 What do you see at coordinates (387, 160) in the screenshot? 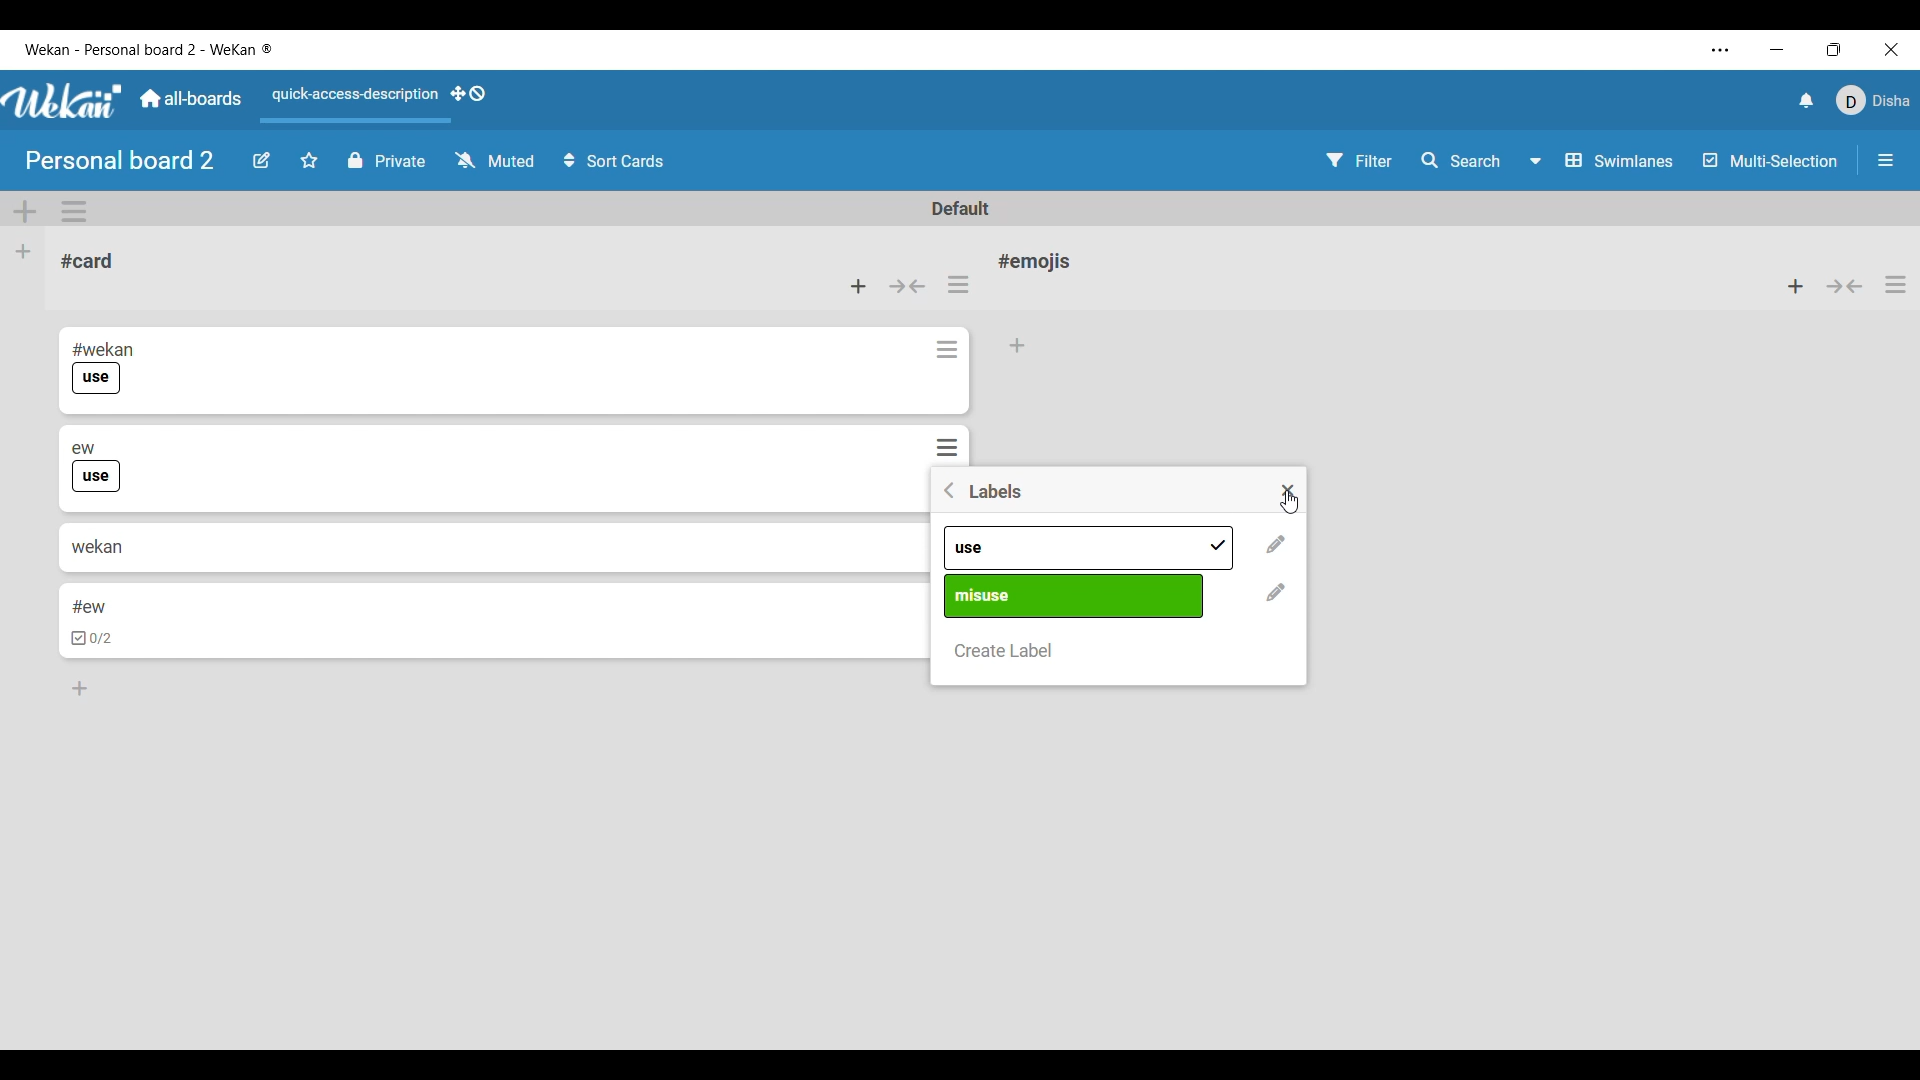
I see `Privacy status of current board` at bounding box center [387, 160].